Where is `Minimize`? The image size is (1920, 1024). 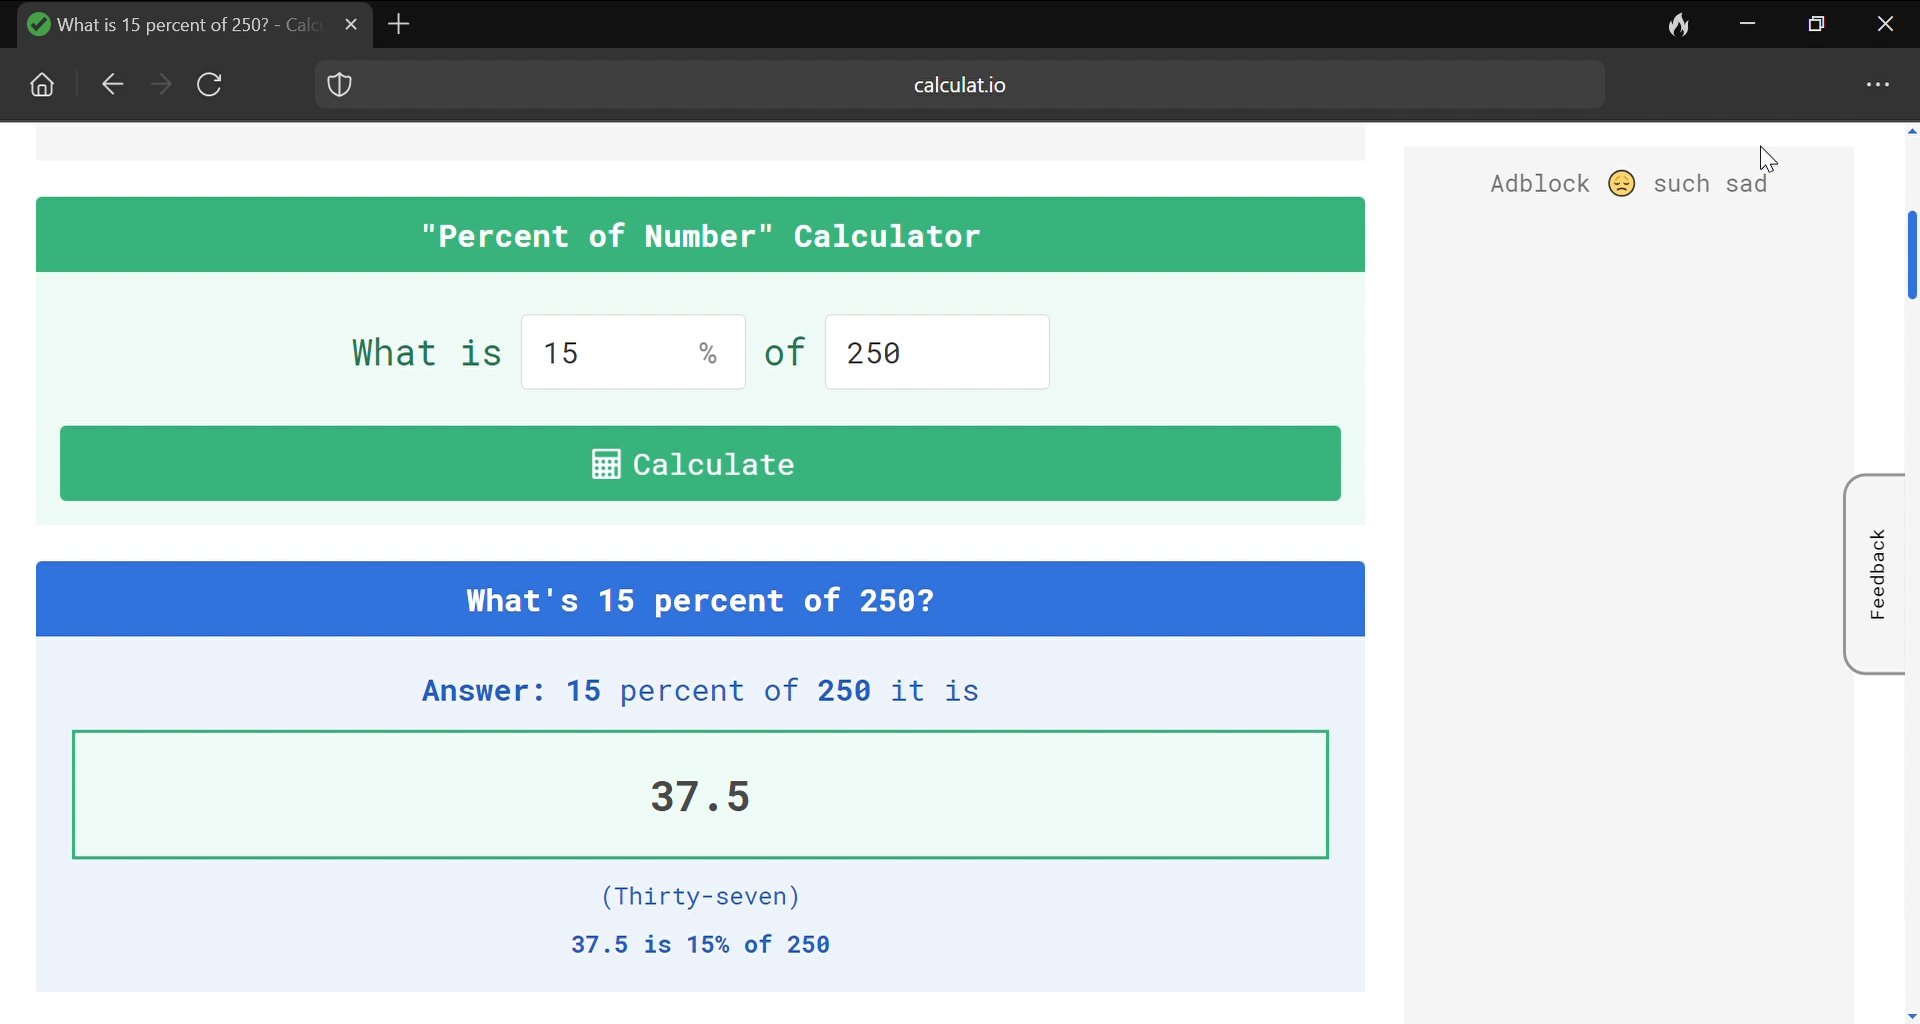
Minimize is located at coordinates (1749, 22).